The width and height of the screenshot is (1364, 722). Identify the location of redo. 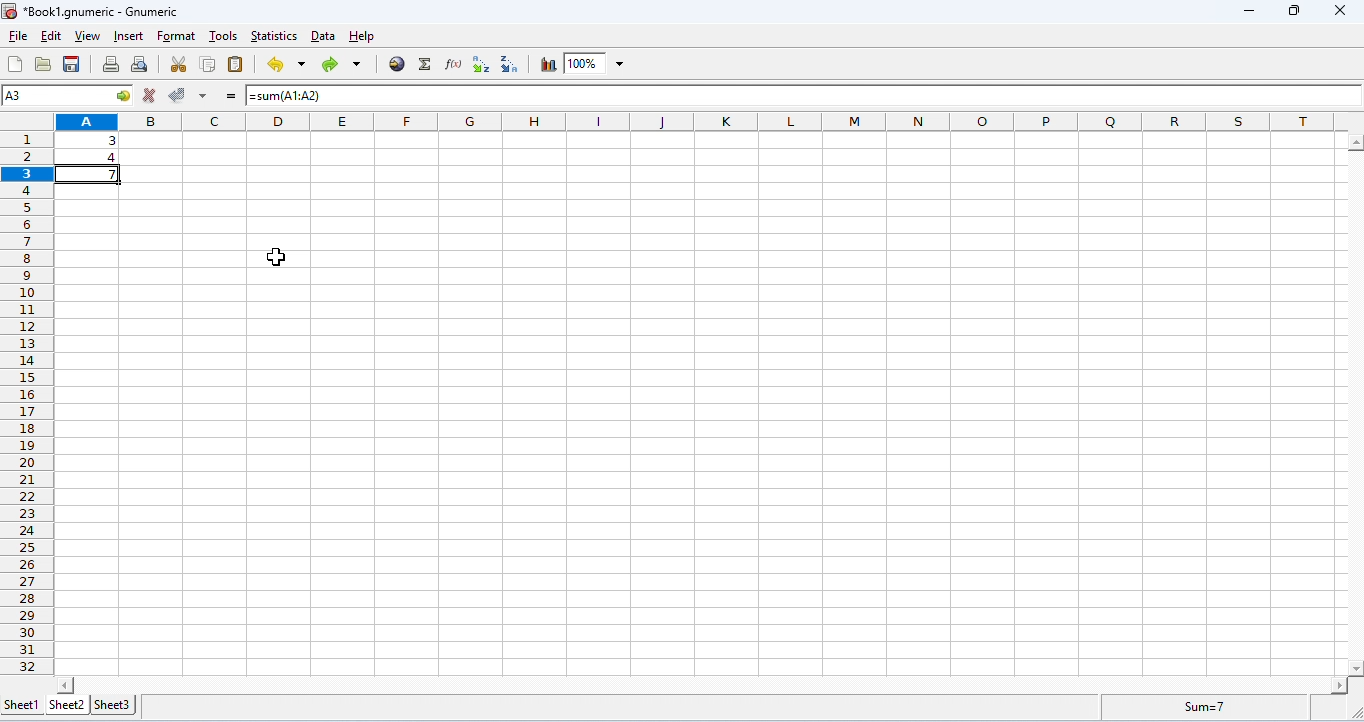
(338, 65).